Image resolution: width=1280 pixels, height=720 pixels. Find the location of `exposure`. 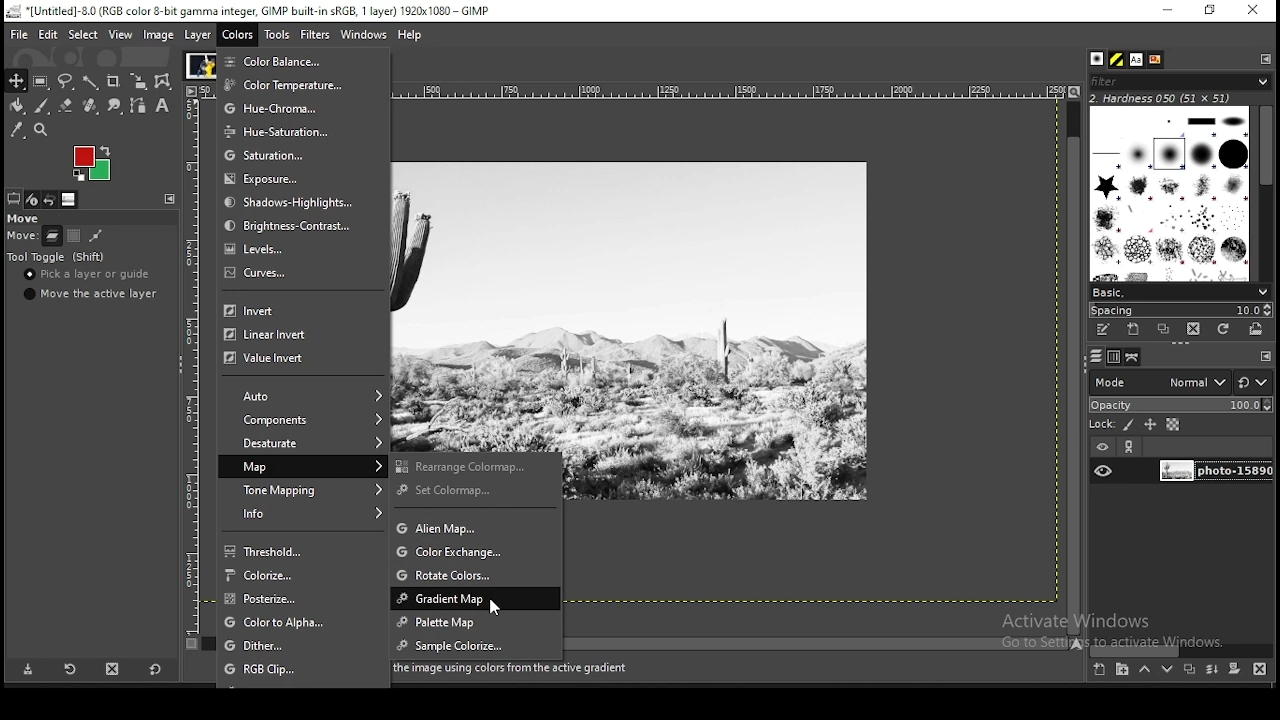

exposure is located at coordinates (292, 179).